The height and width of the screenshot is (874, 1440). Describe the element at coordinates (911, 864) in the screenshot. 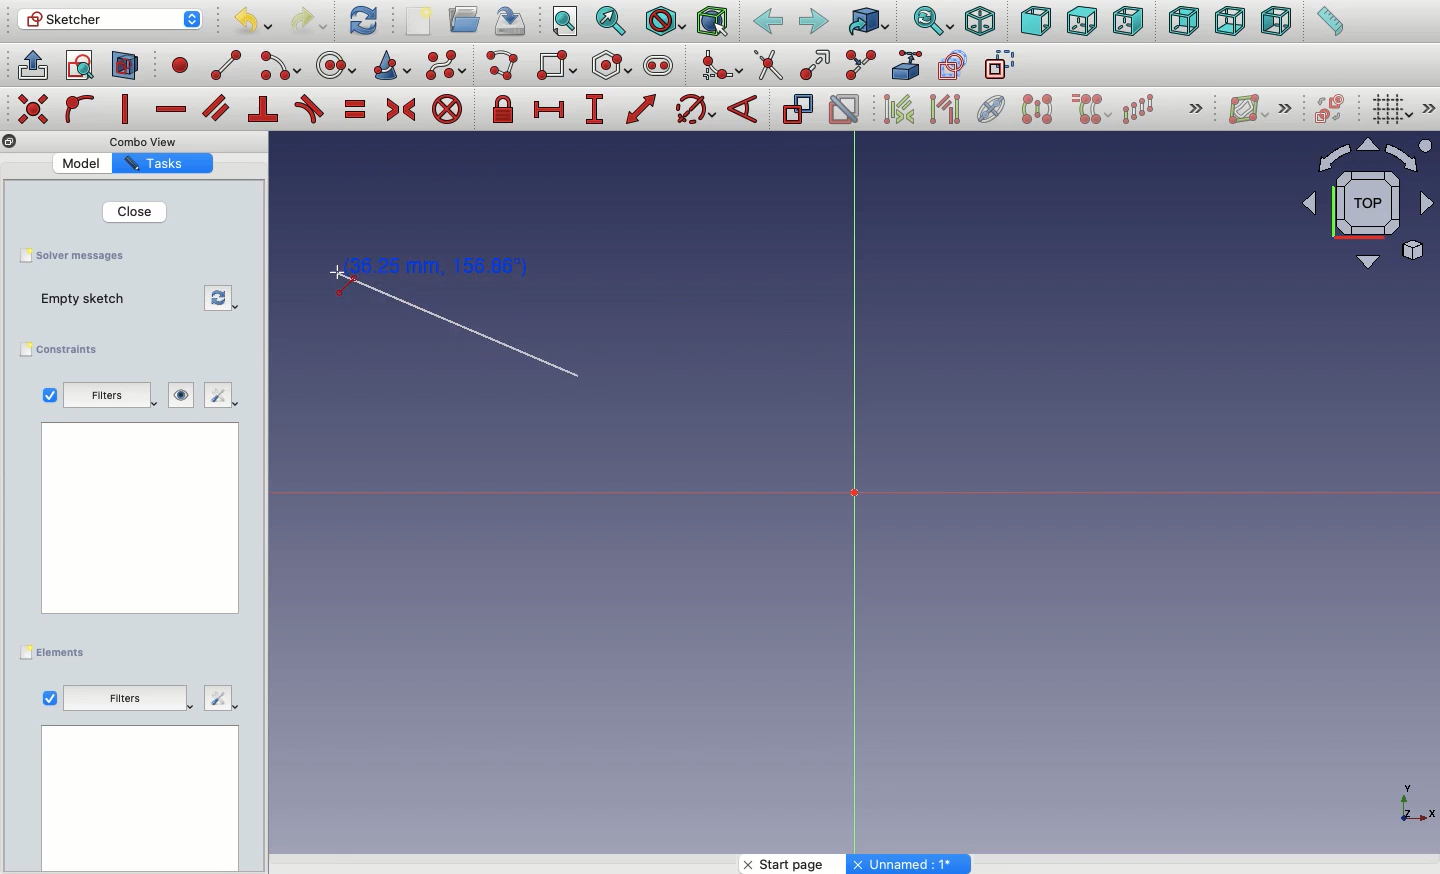

I see `` at that location.